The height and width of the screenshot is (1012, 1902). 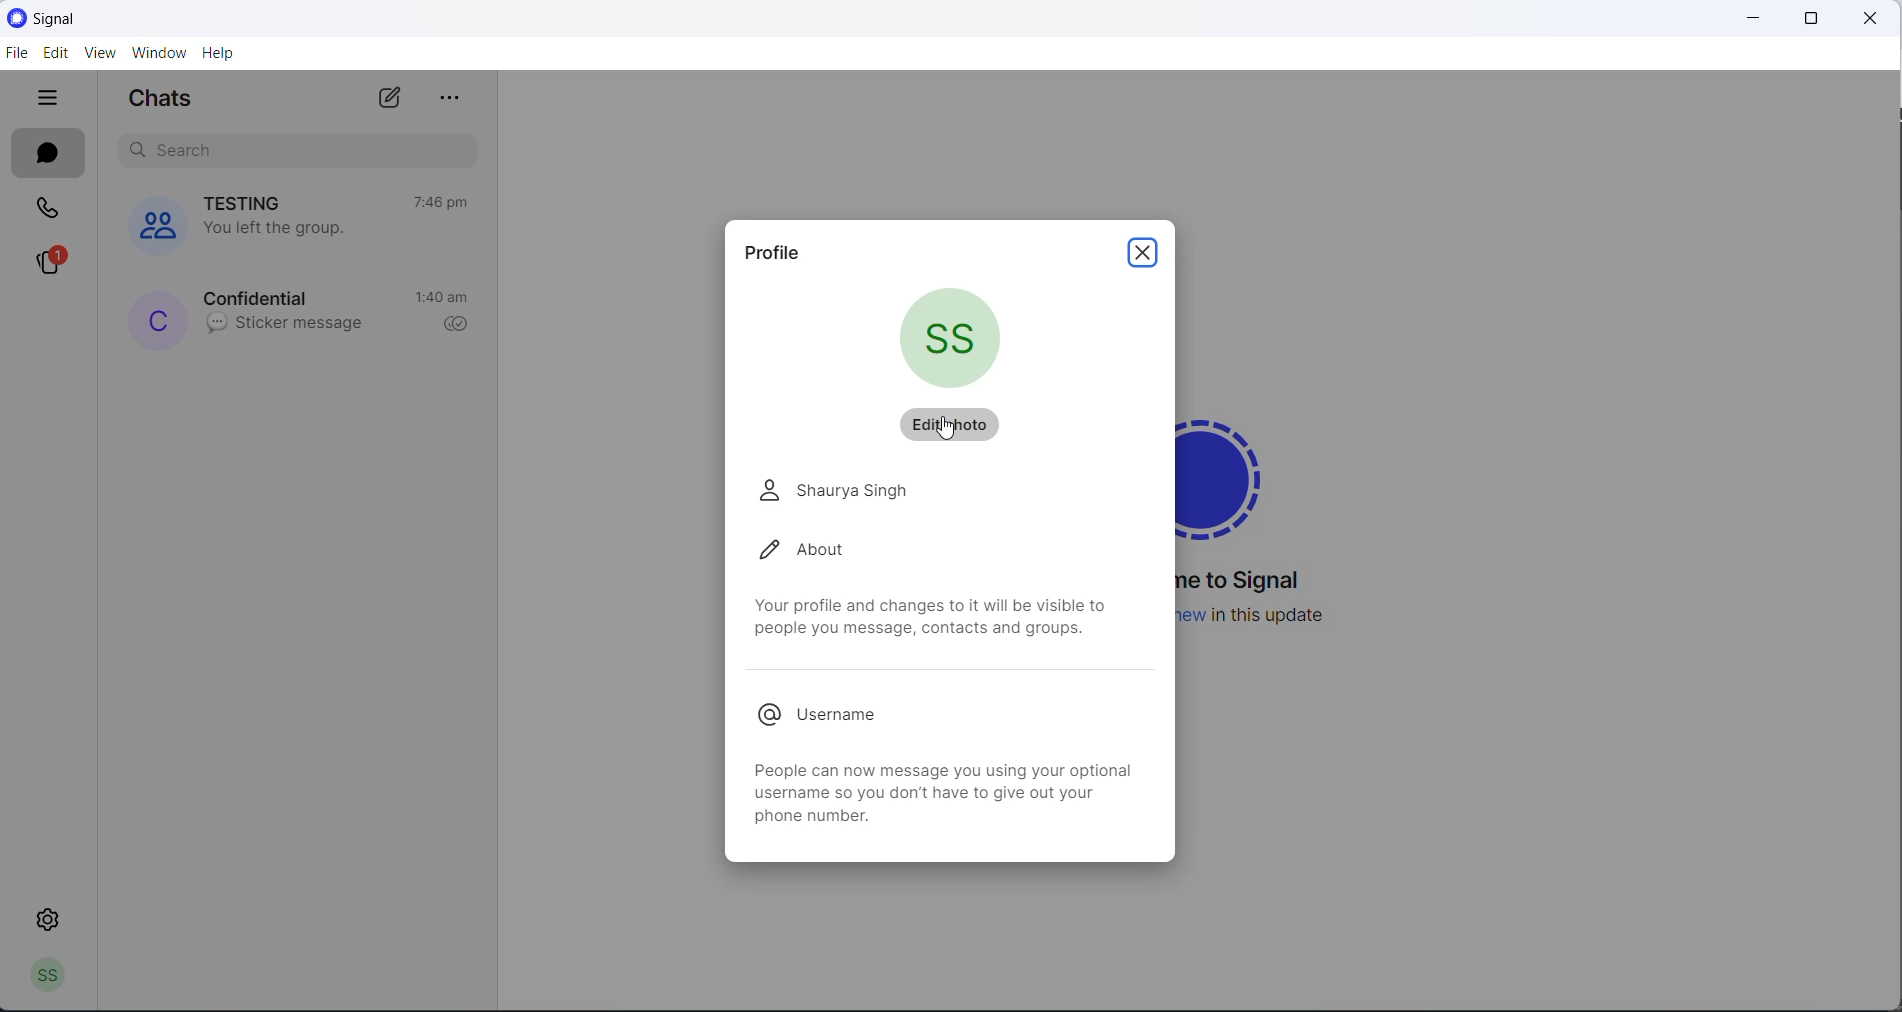 I want to click on VIEW, so click(x=97, y=55).